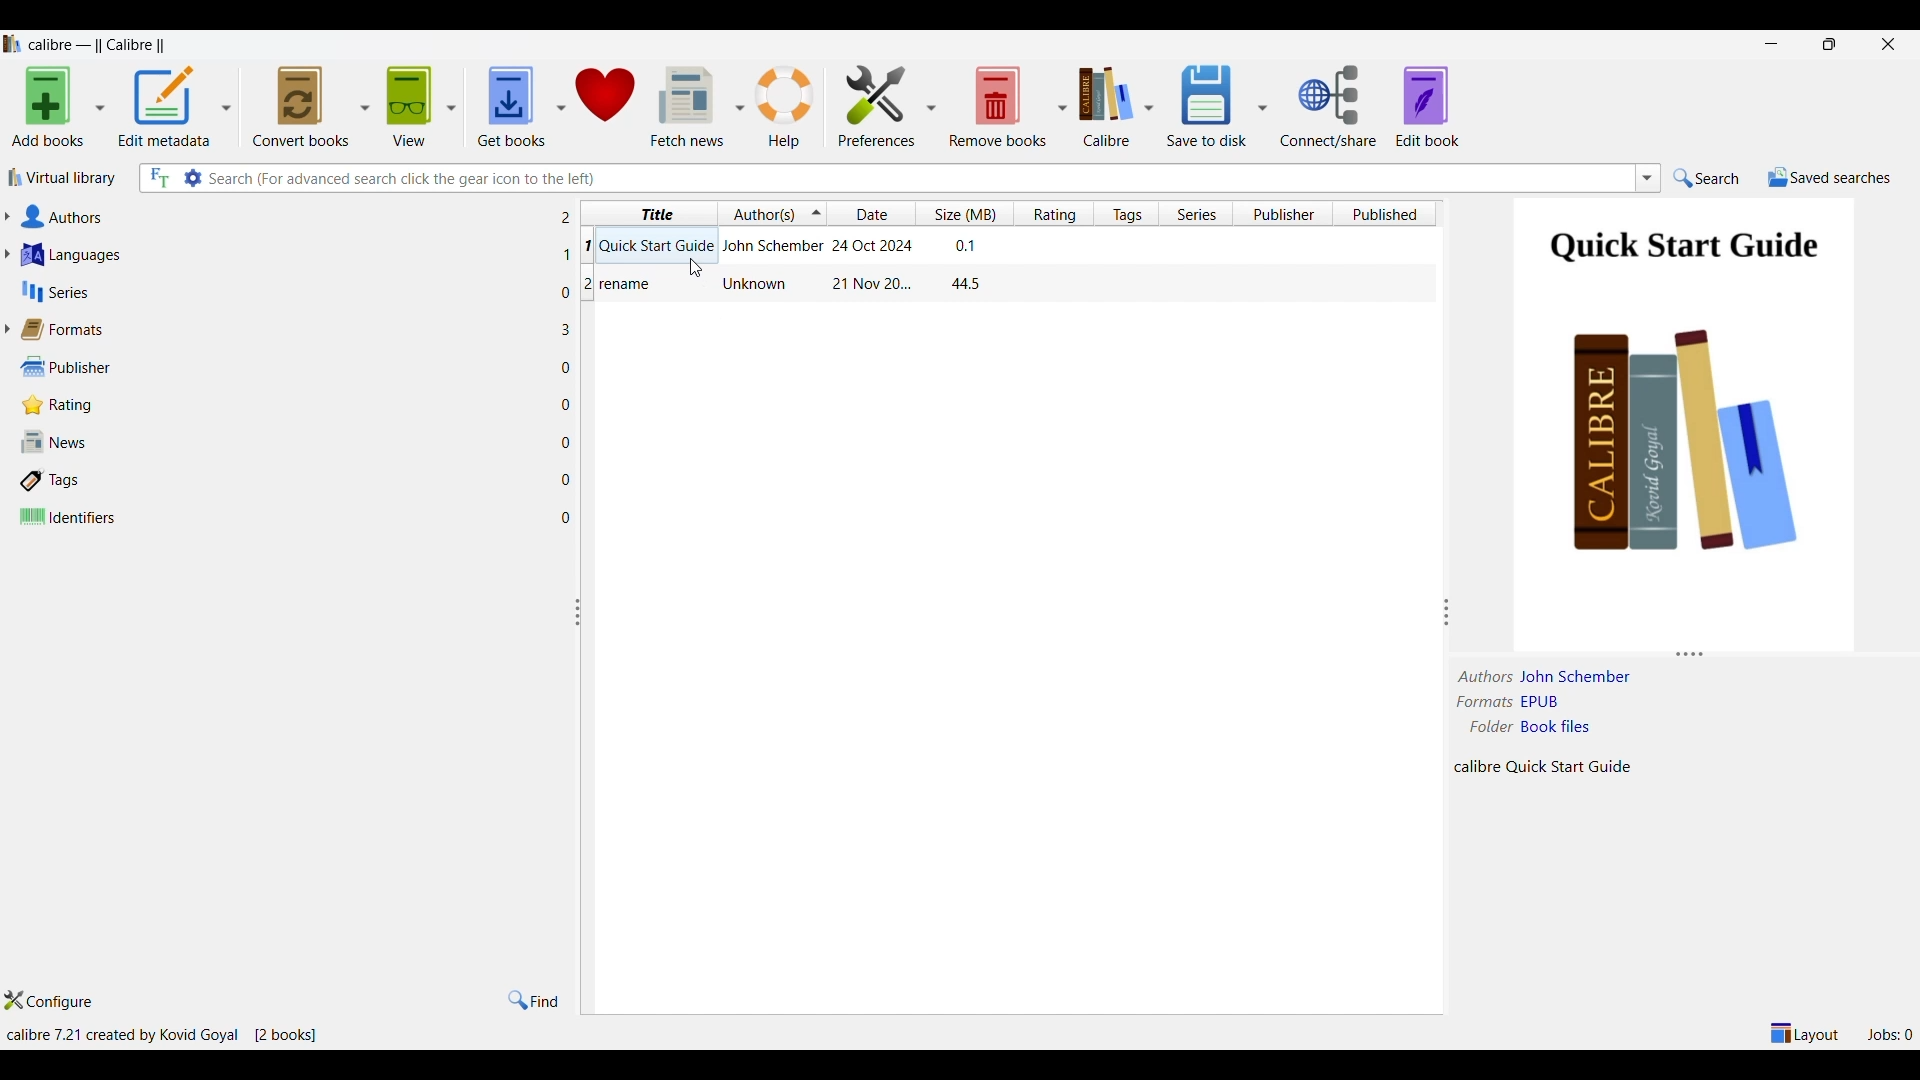  Describe the element at coordinates (1428, 106) in the screenshot. I see `Edit book` at that location.